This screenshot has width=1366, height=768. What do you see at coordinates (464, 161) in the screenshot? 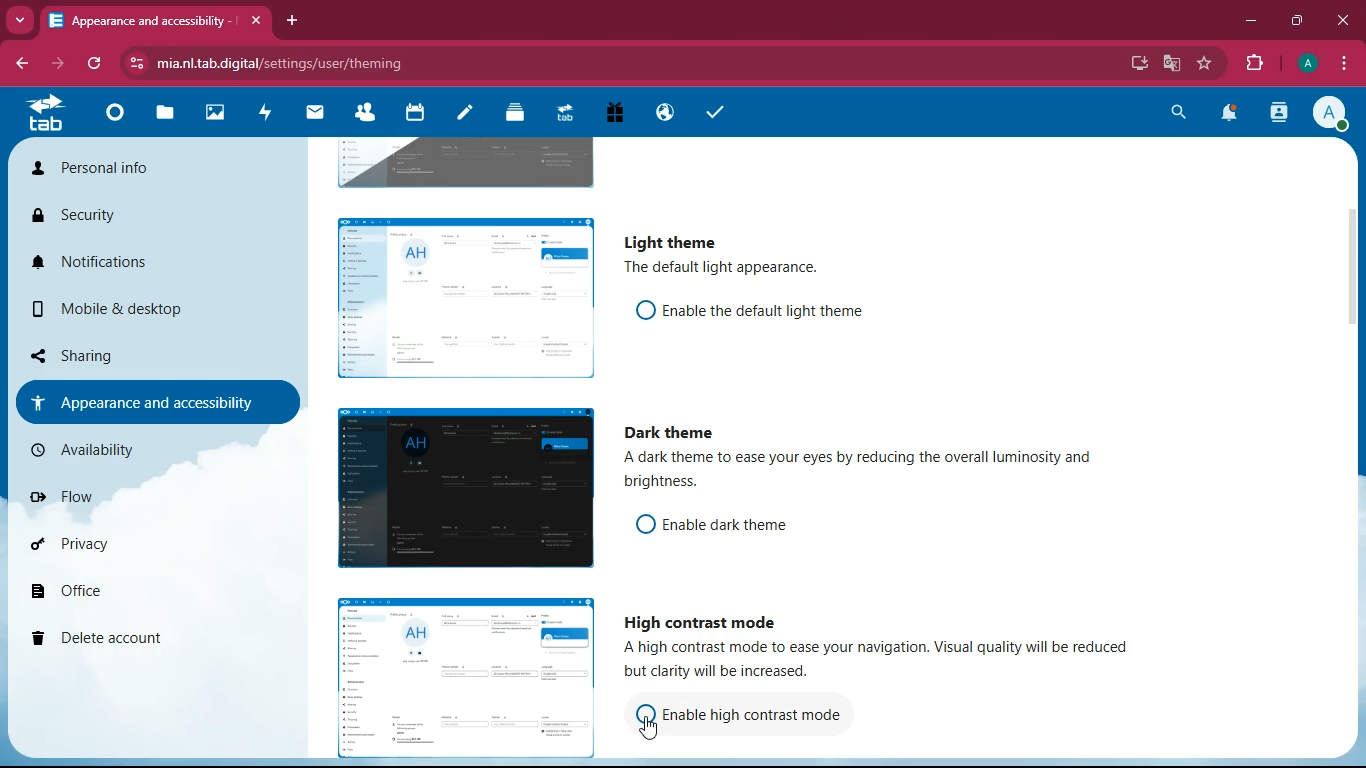
I see `image` at bounding box center [464, 161].